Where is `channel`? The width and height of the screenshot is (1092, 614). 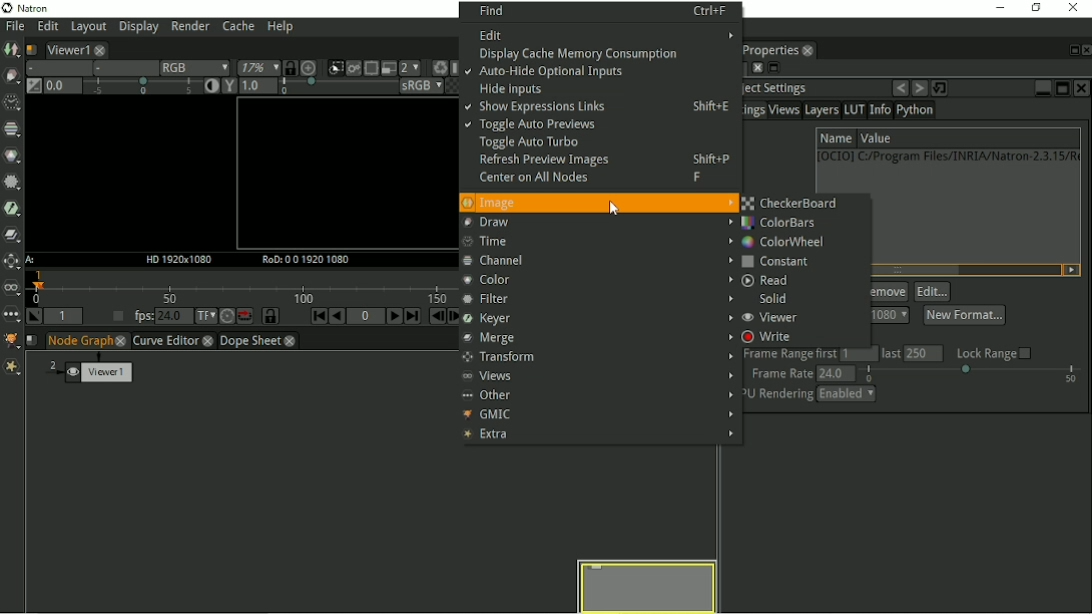 channel is located at coordinates (595, 261).